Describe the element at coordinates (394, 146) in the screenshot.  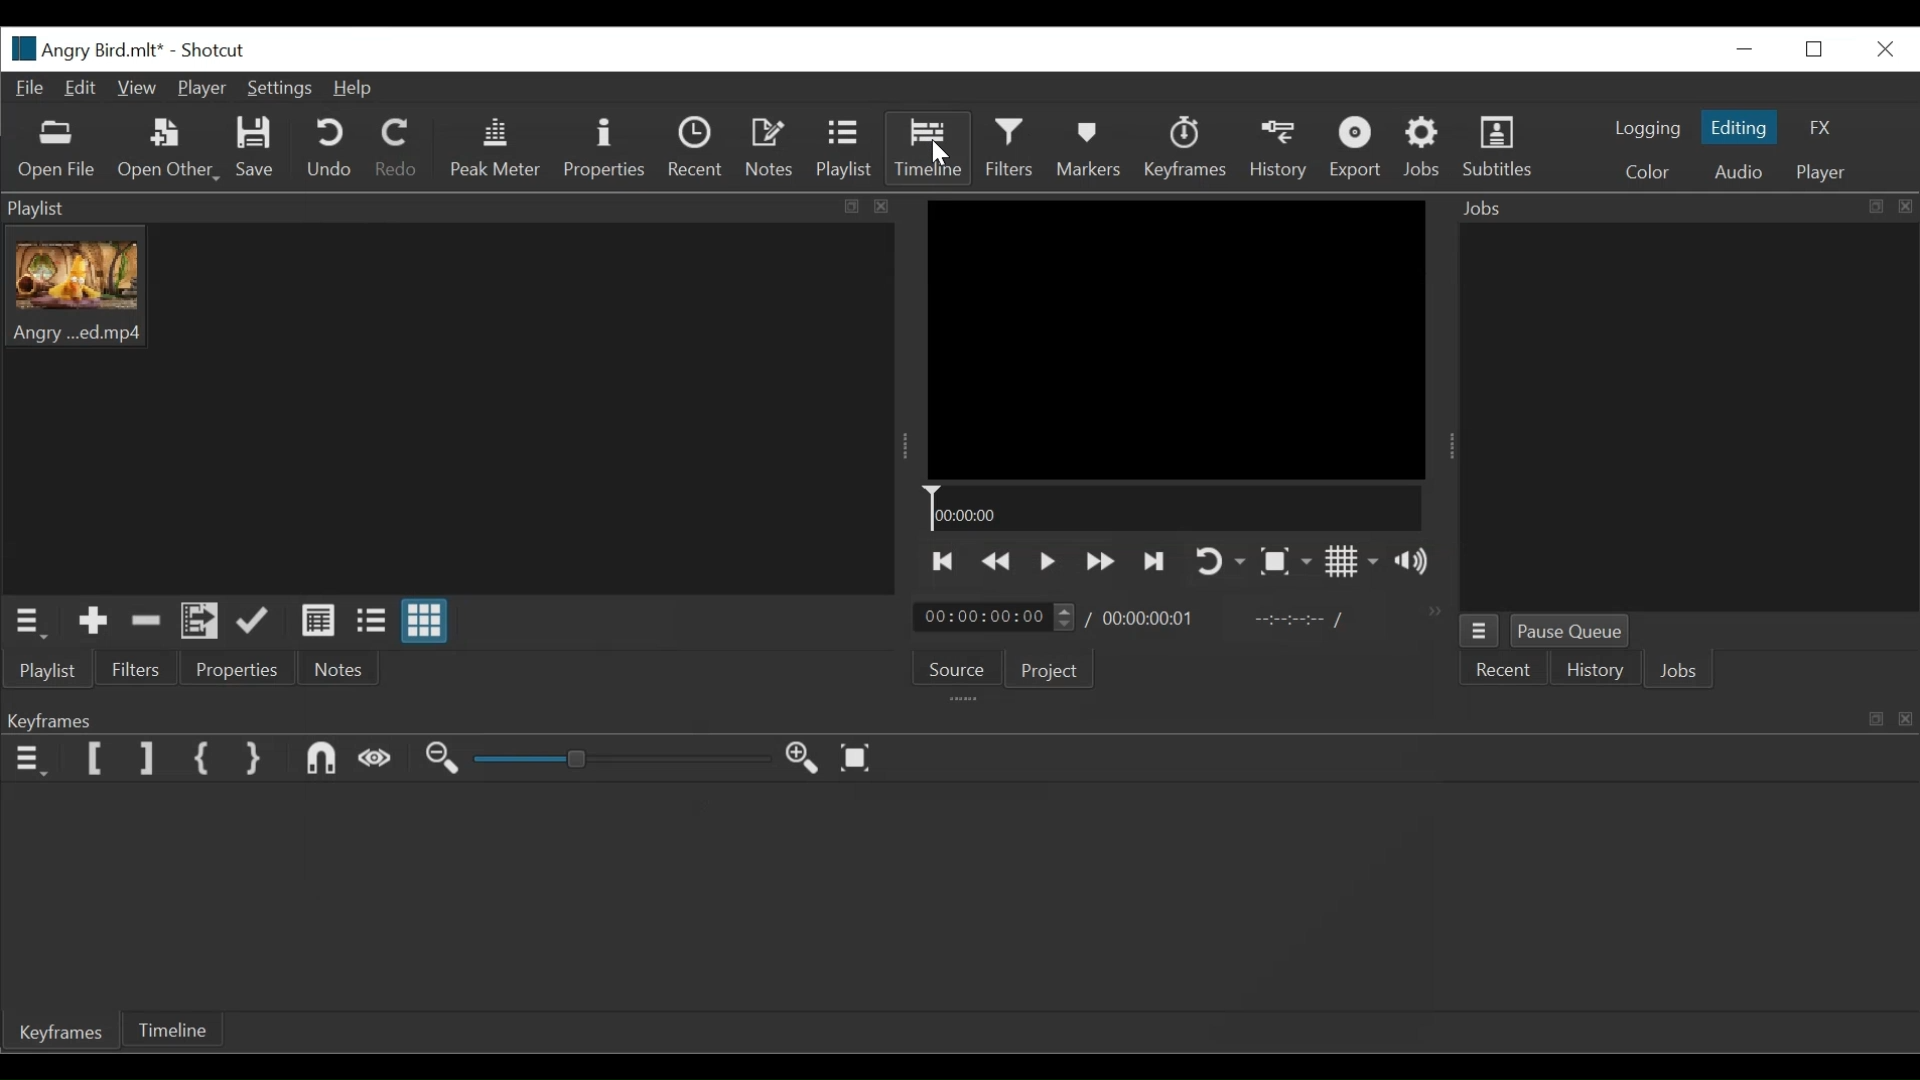
I see `Redo` at that location.